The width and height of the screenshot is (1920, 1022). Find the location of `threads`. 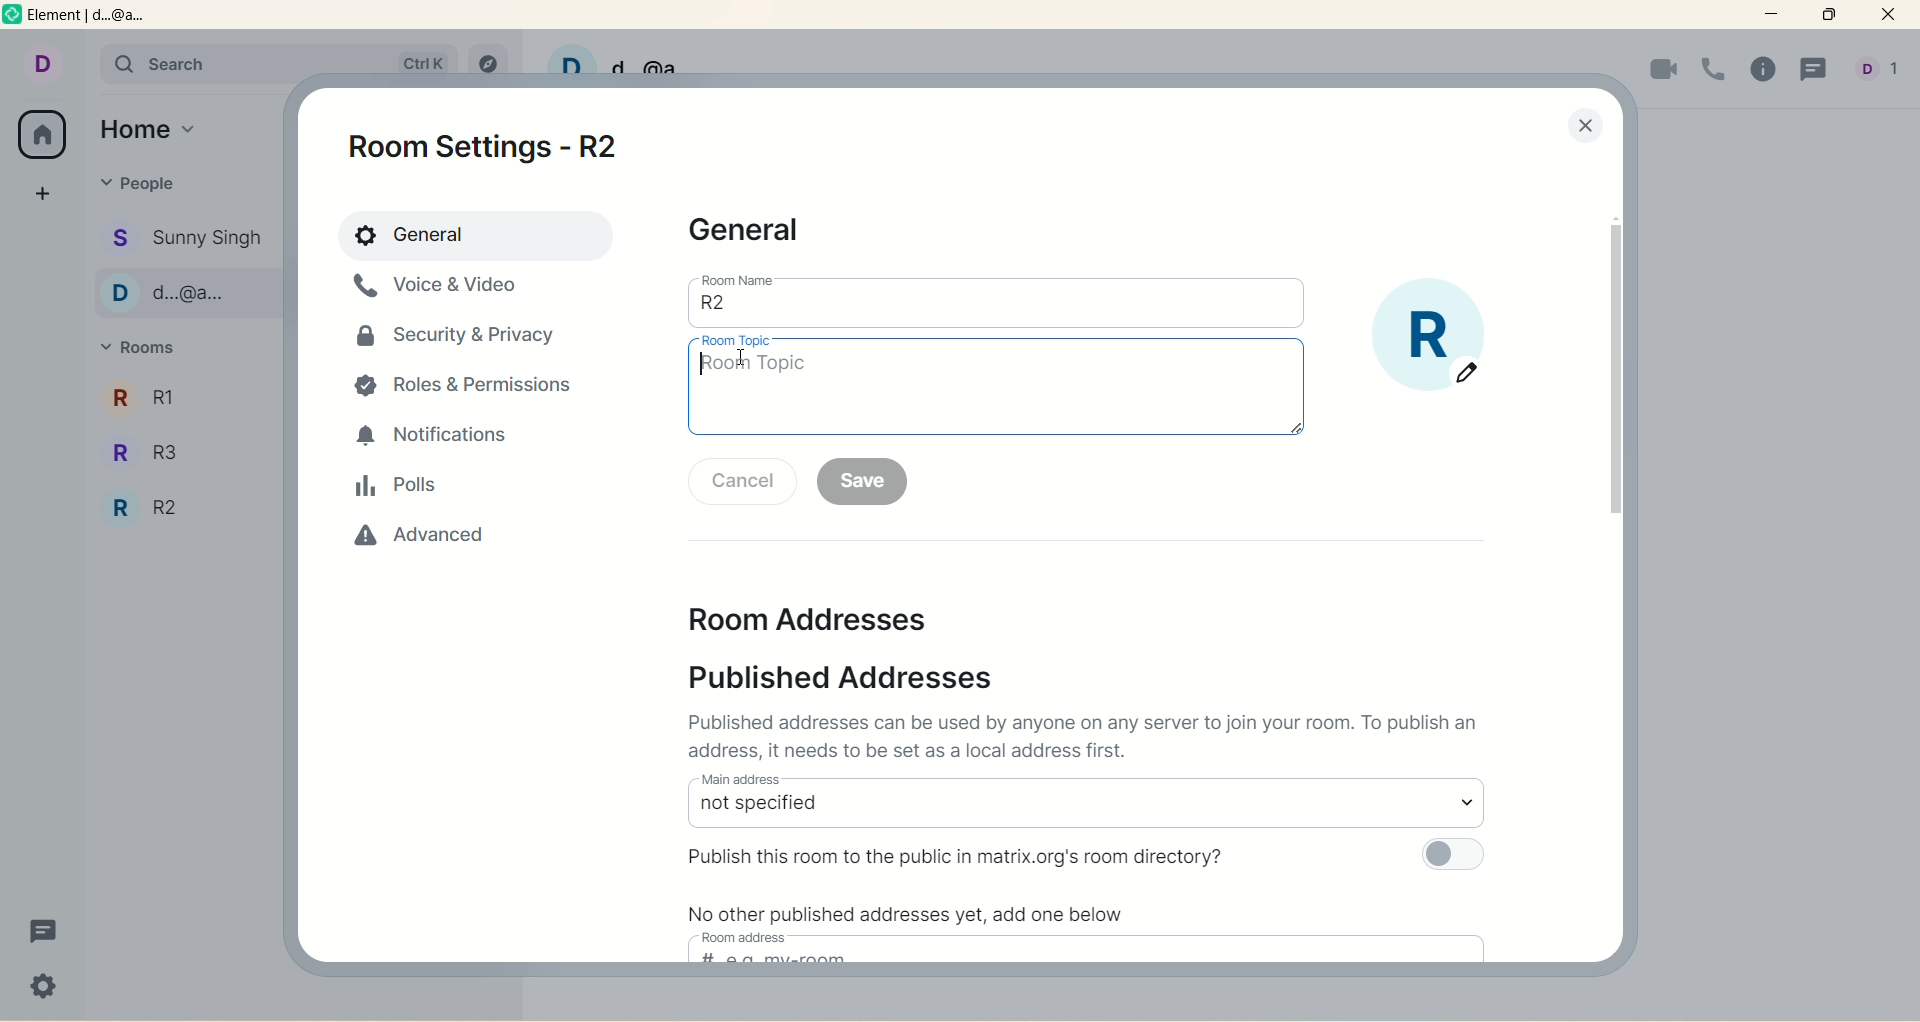

threads is located at coordinates (1813, 72).